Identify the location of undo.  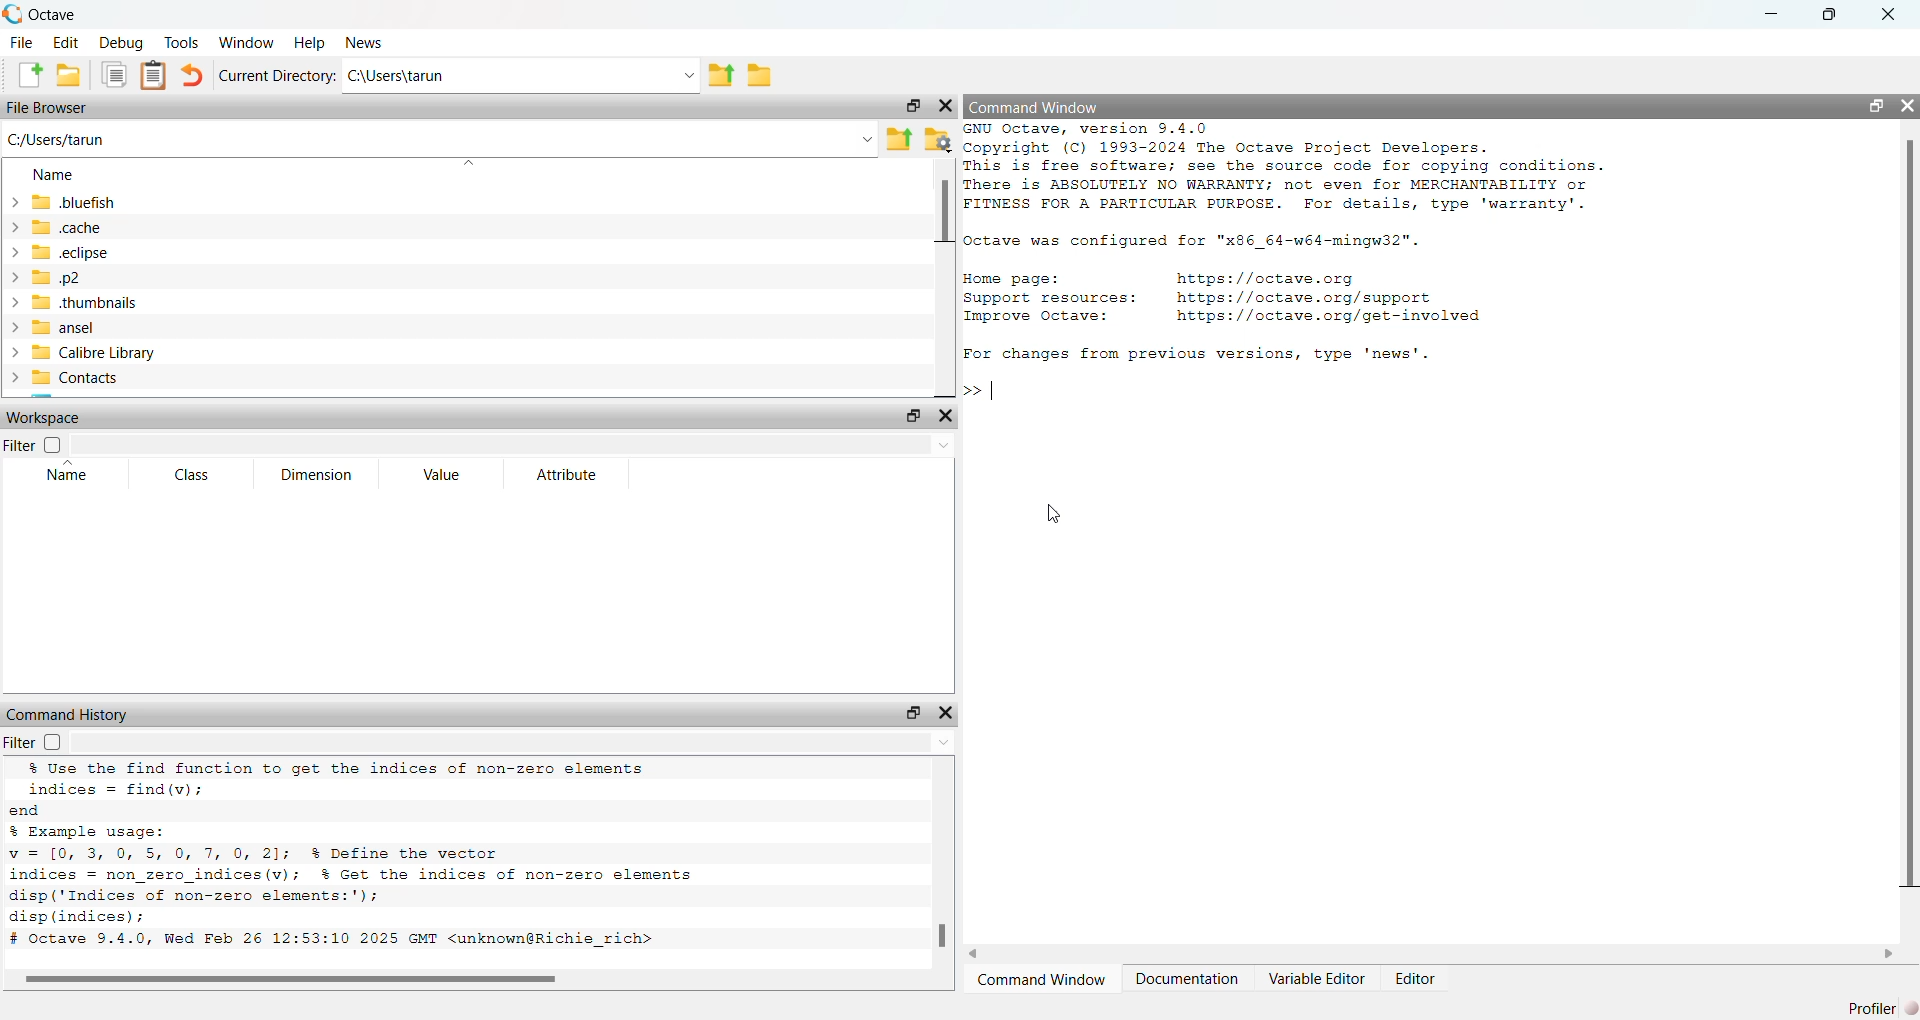
(195, 77).